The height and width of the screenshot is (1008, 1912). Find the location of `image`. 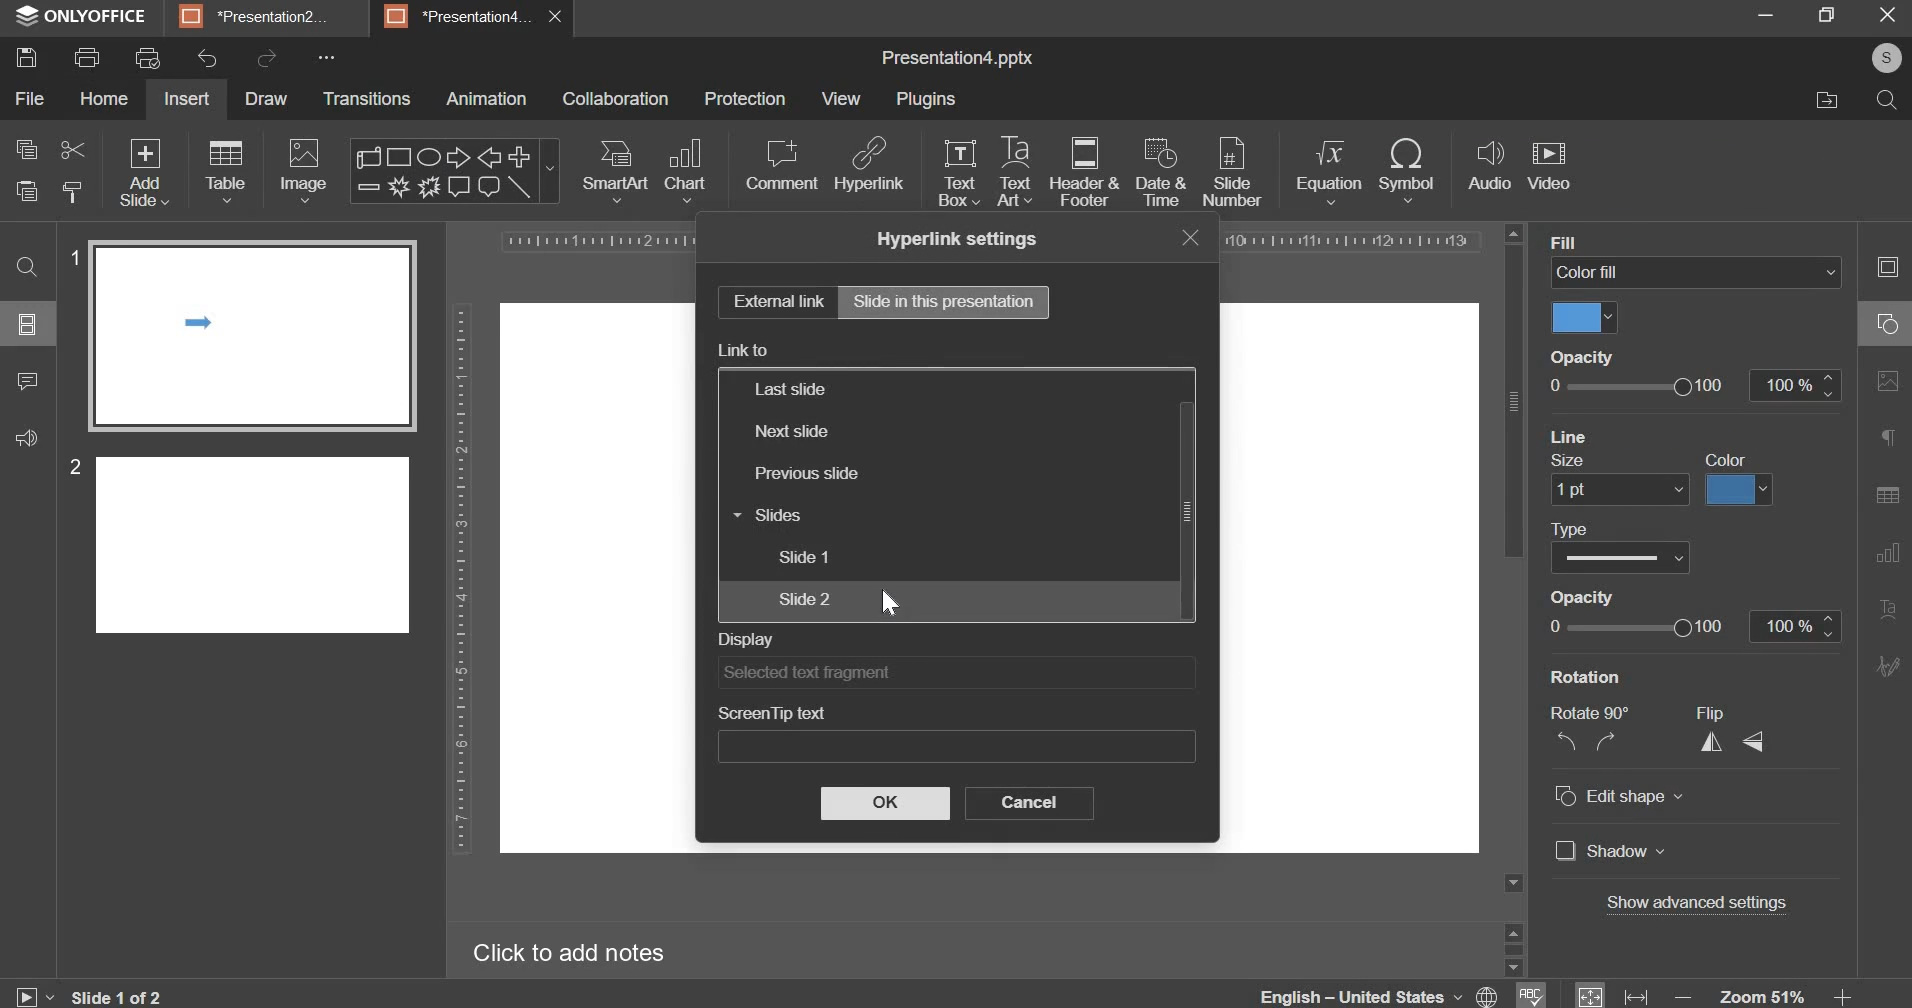

image is located at coordinates (302, 171).